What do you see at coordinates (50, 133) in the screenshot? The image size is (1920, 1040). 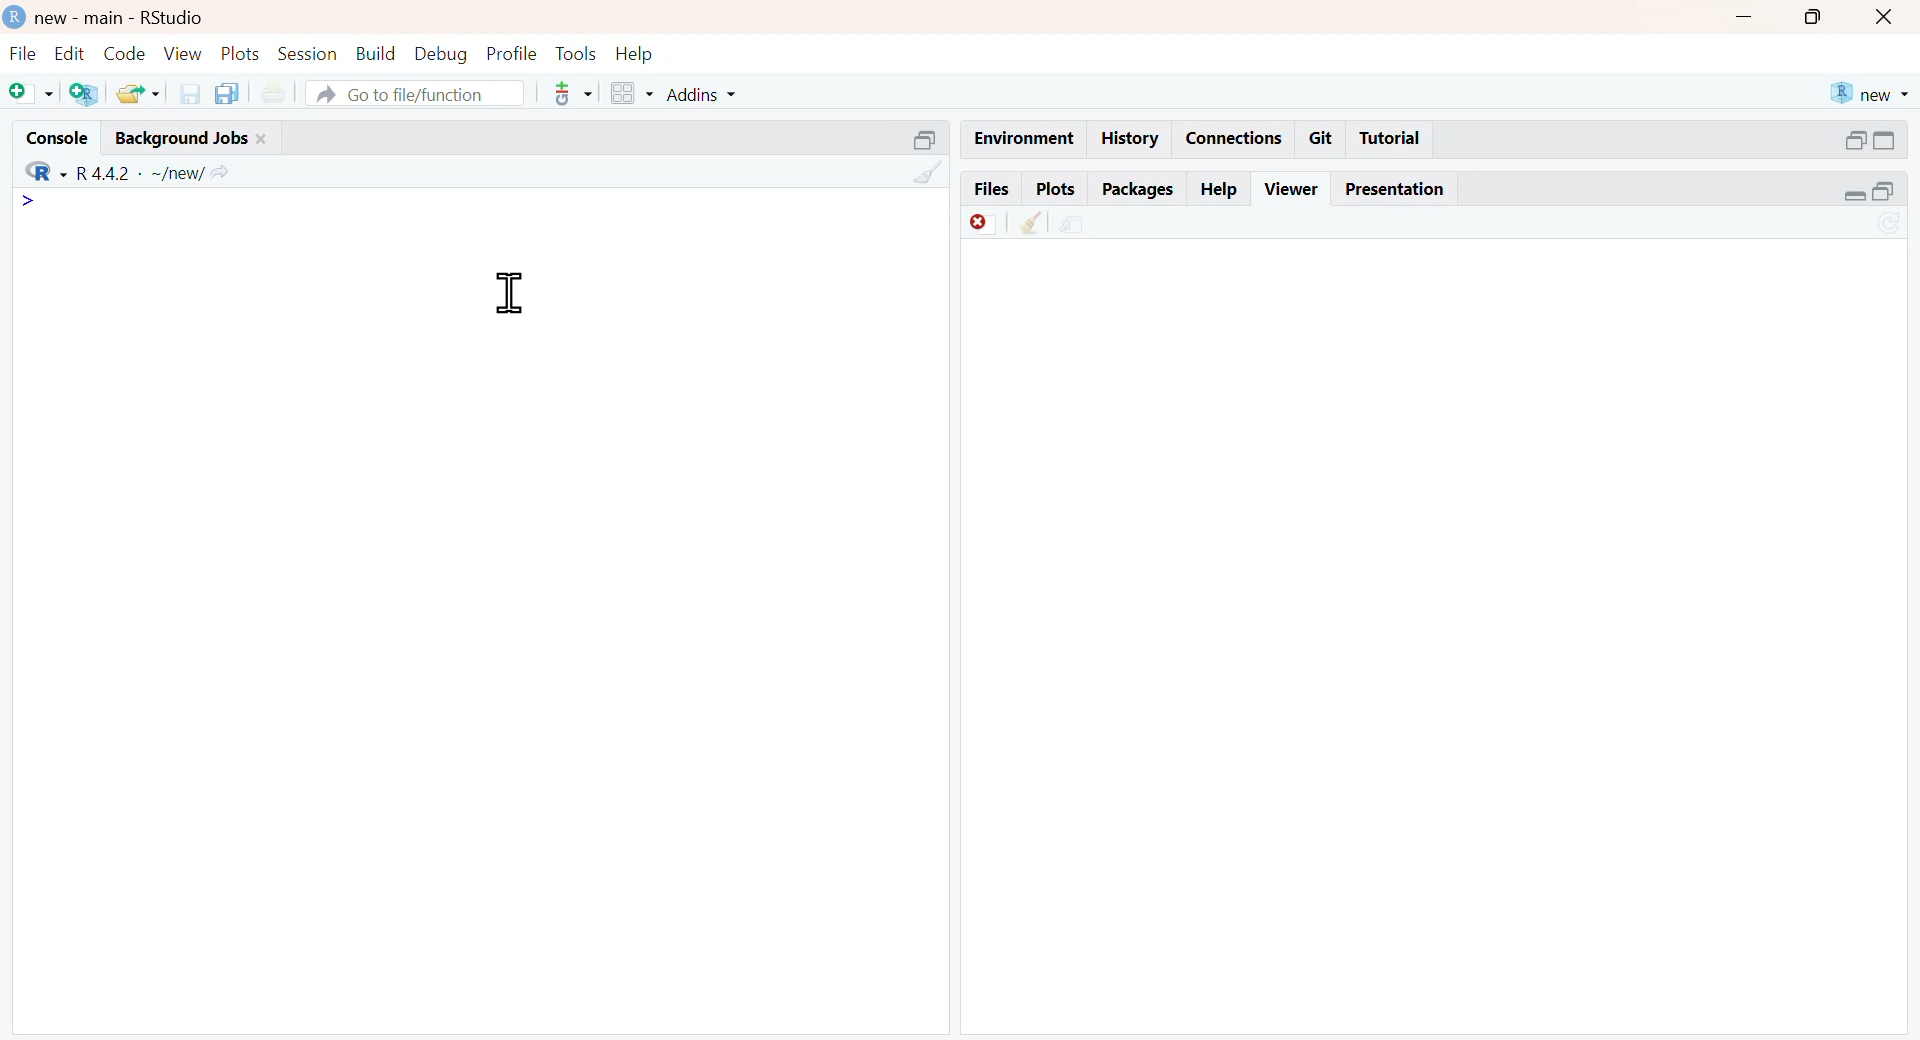 I see `Console` at bounding box center [50, 133].